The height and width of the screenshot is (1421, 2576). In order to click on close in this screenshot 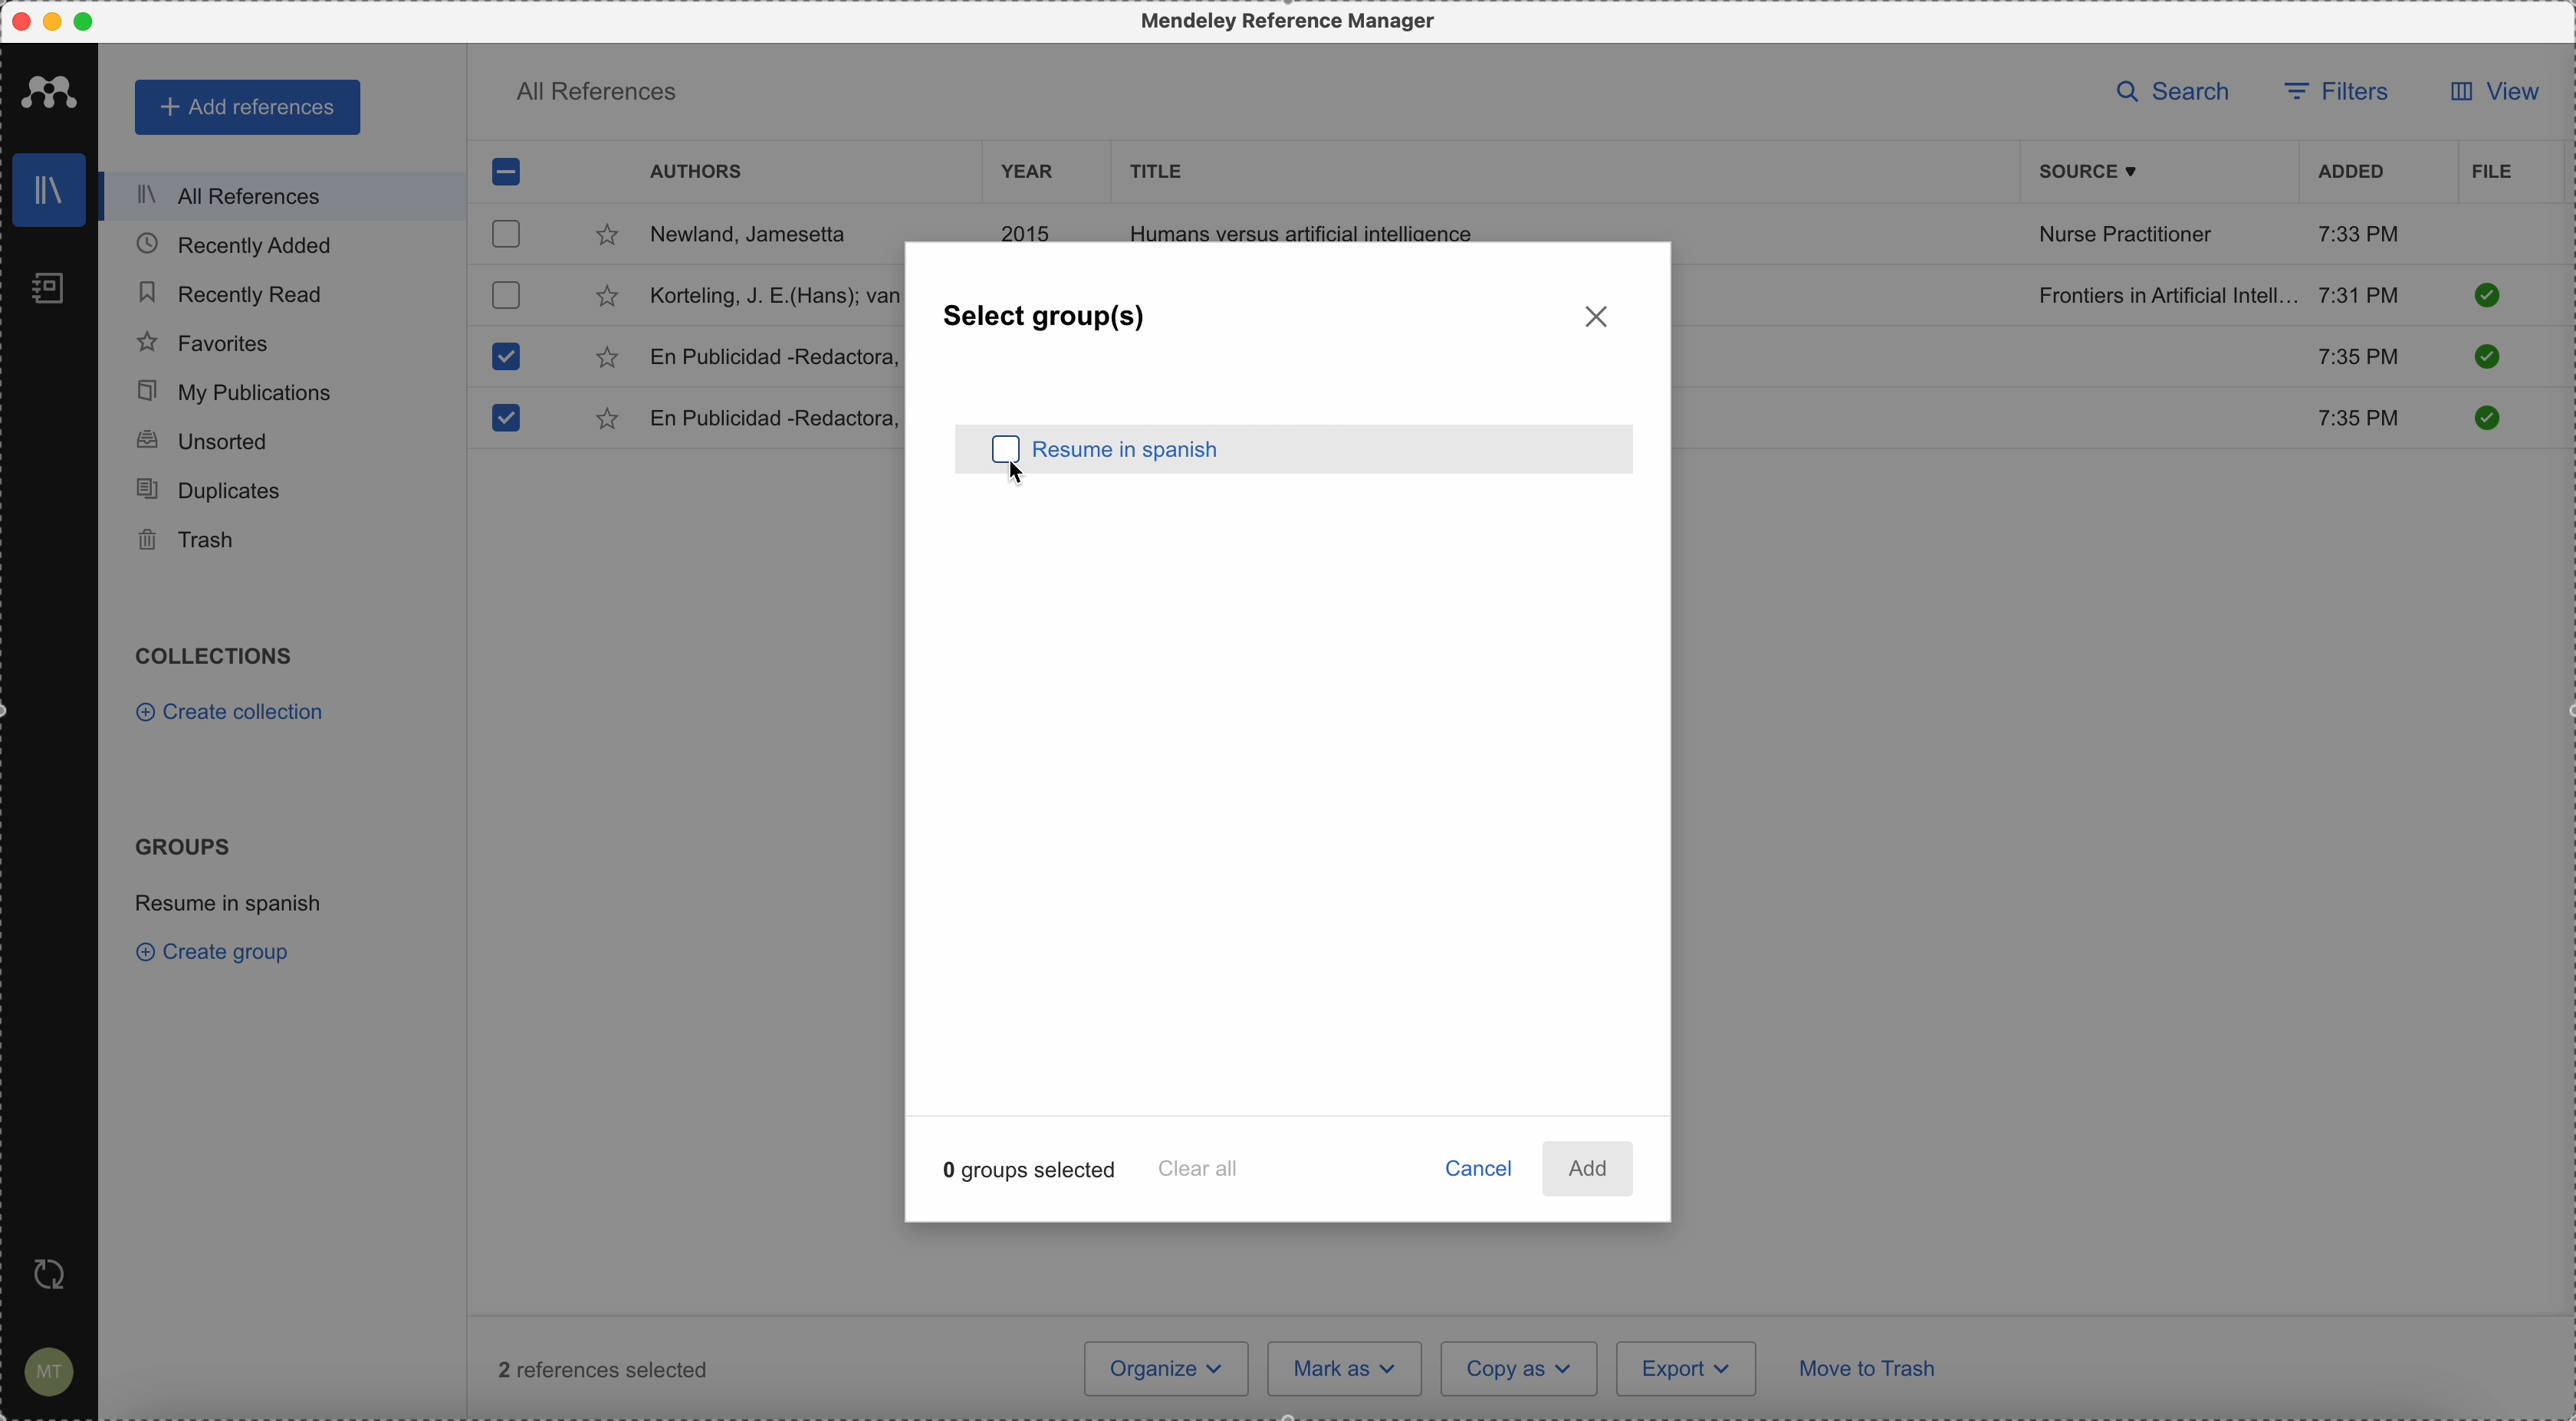, I will do `click(1599, 315)`.